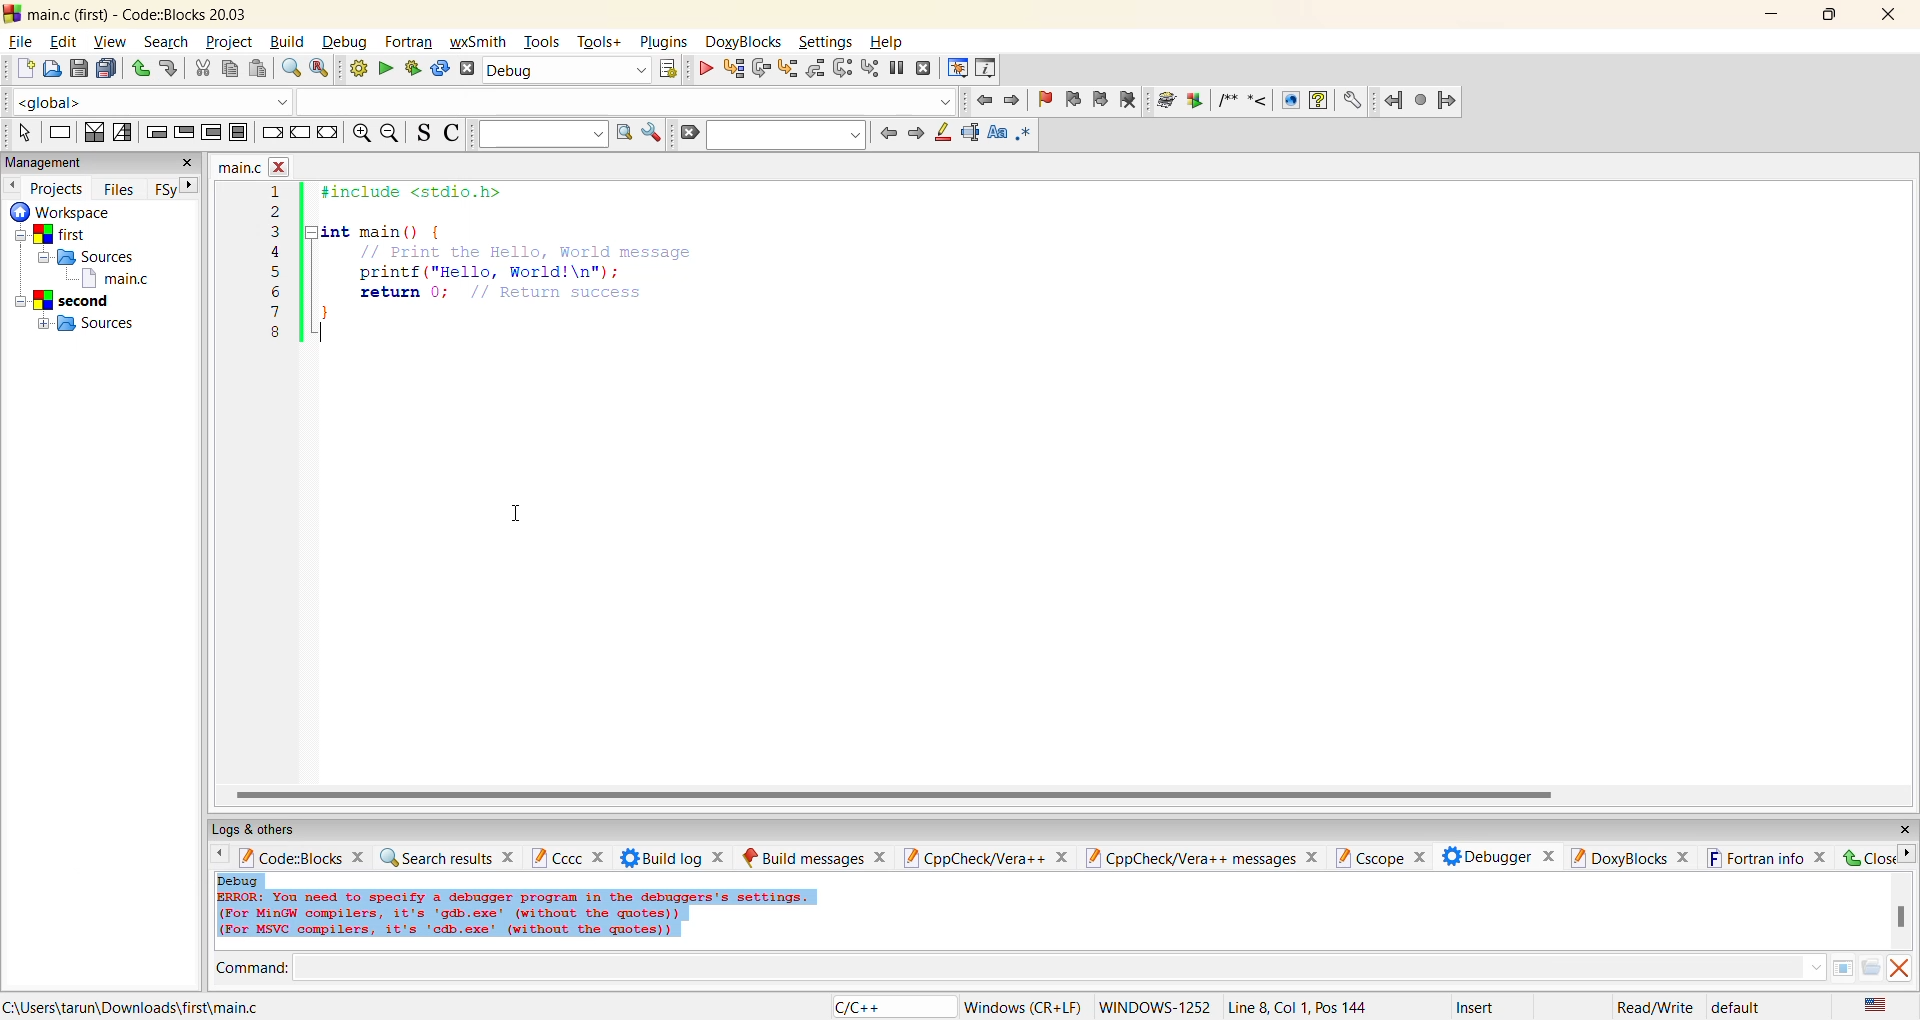  What do you see at coordinates (1906, 919) in the screenshot?
I see `vertical scroll bar` at bounding box center [1906, 919].